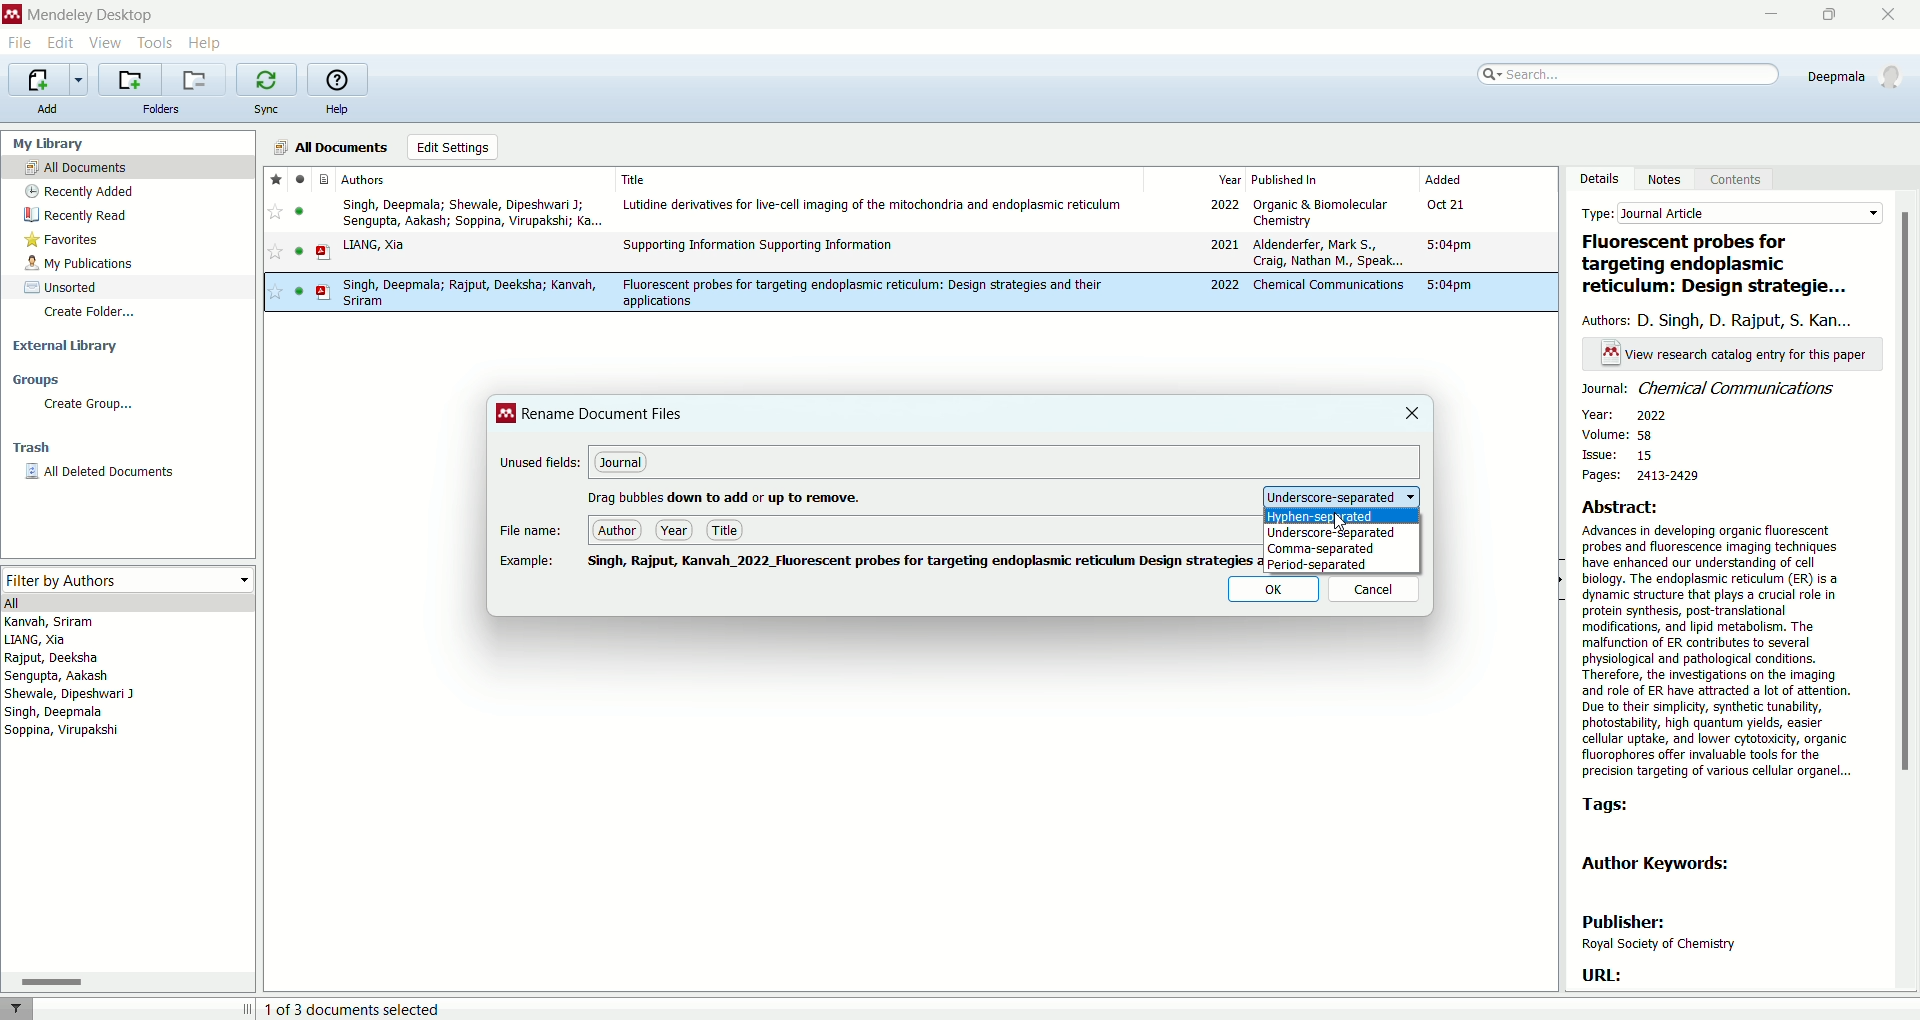 The width and height of the screenshot is (1920, 1020). Describe the element at coordinates (886, 562) in the screenshot. I see `pdf name` at that location.